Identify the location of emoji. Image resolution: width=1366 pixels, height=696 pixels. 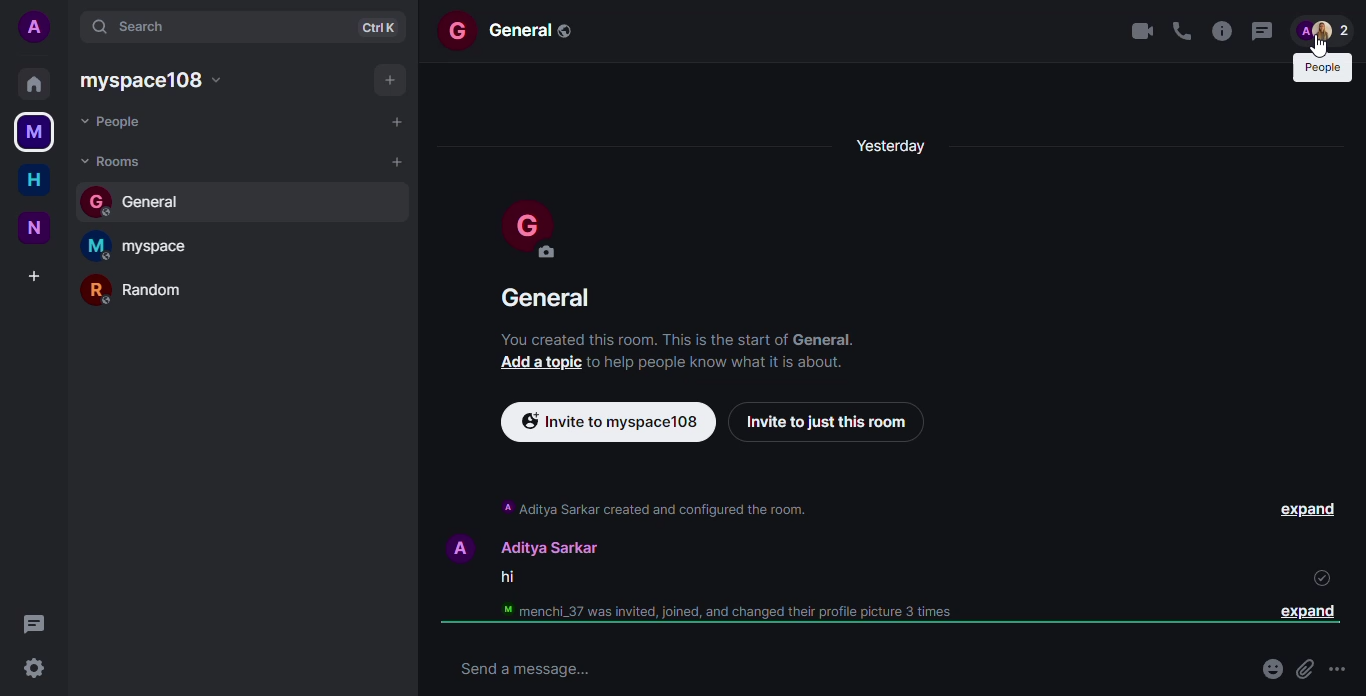
(1263, 666).